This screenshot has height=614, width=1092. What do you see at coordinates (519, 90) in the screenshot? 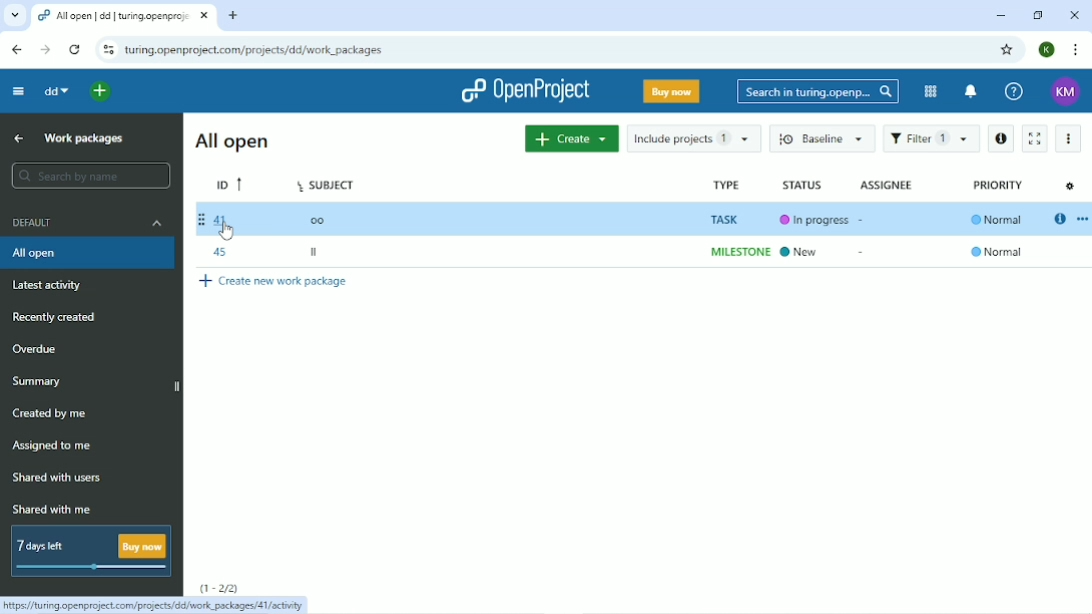
I see `OpenProject` at bounding box center [519, 90].